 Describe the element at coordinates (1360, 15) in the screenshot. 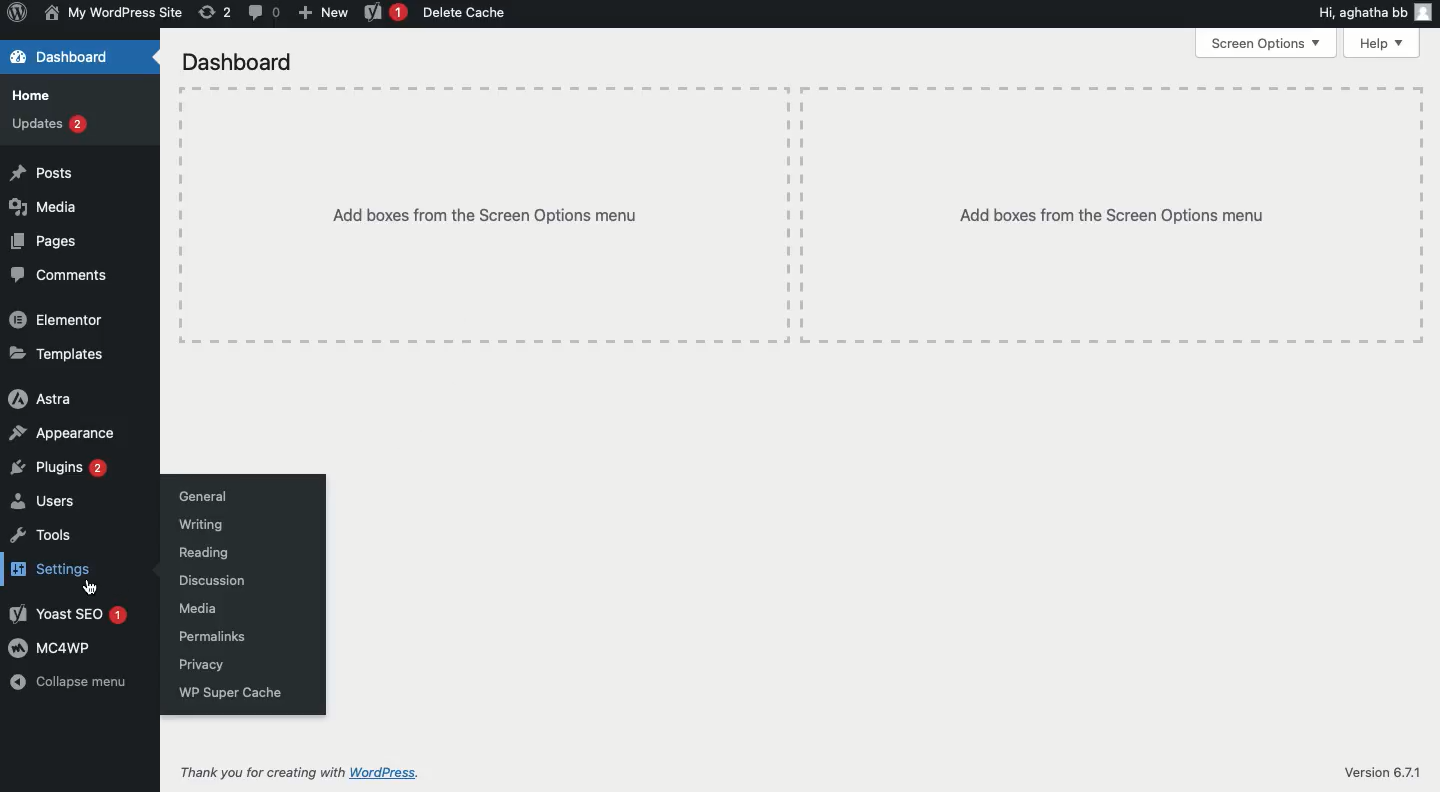

I see `Hi, agatha bb` at that location.